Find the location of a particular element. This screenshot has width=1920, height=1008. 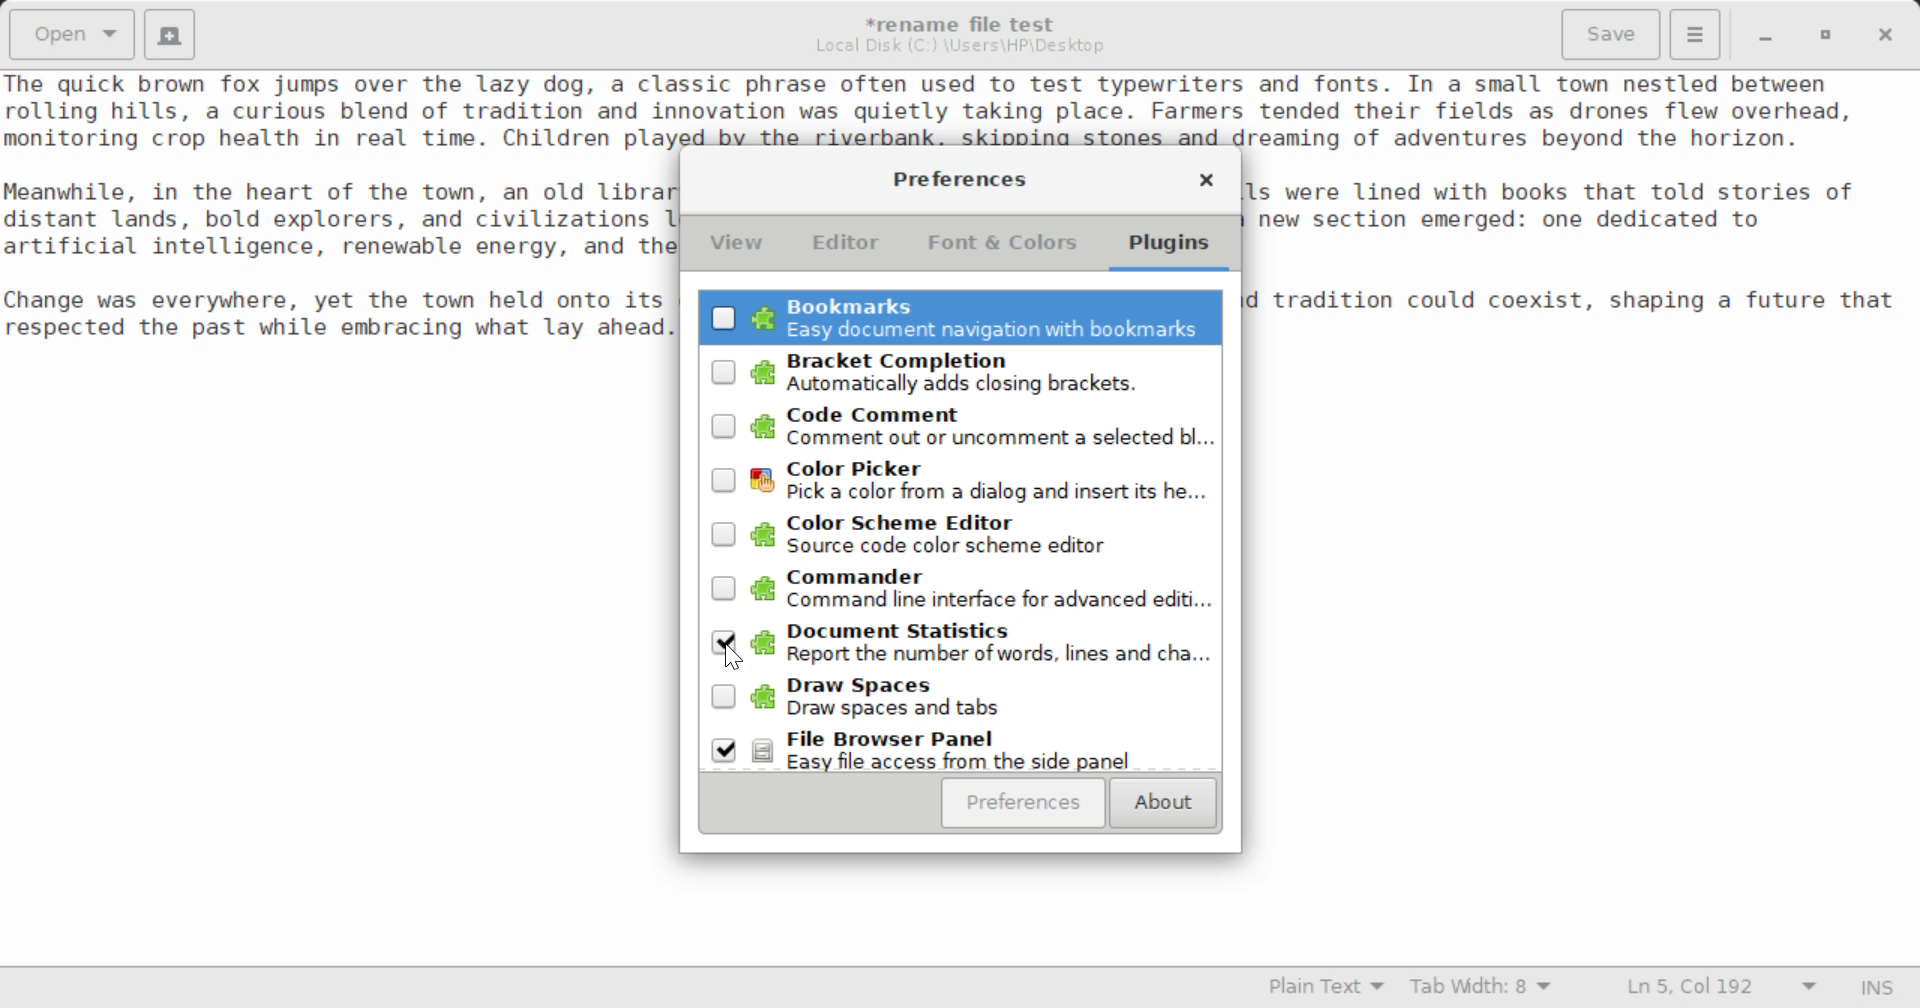

Unselected Color Picker Plugin is located at coordinates (962, 482).